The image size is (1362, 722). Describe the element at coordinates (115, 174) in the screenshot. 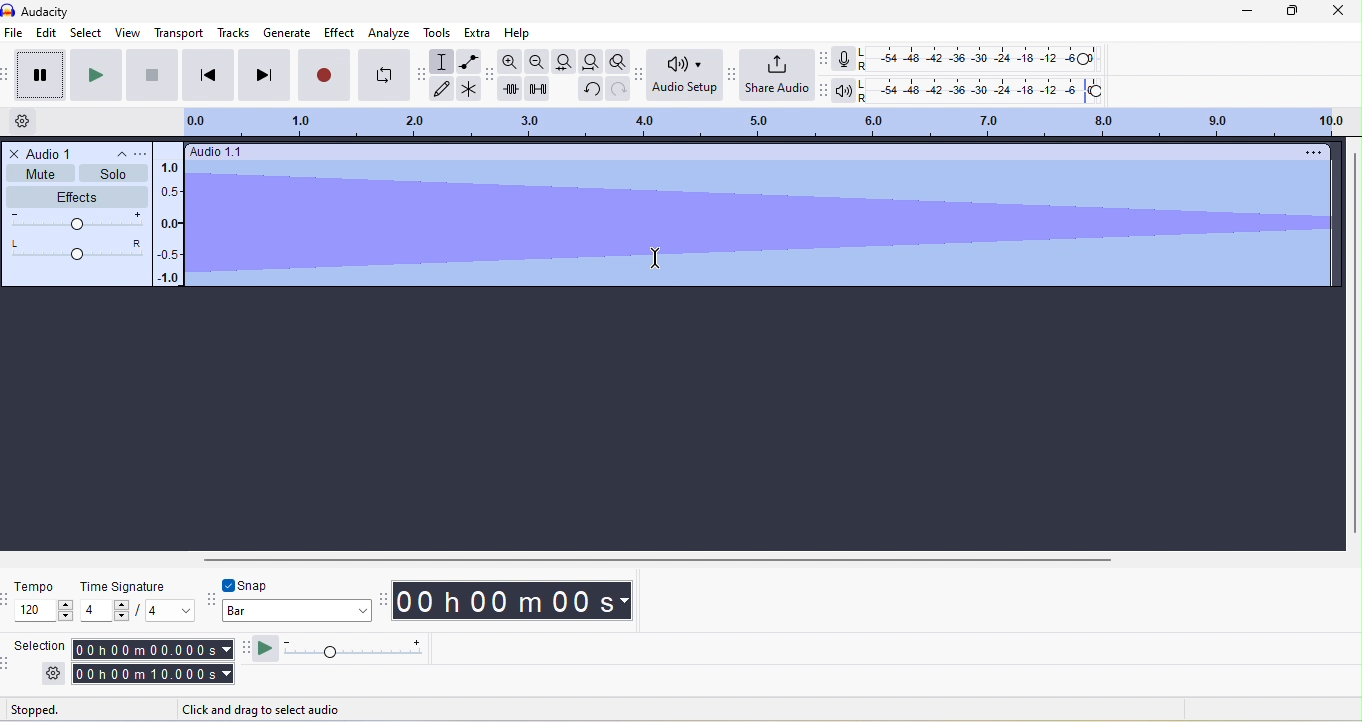

I see `solo` at that location.